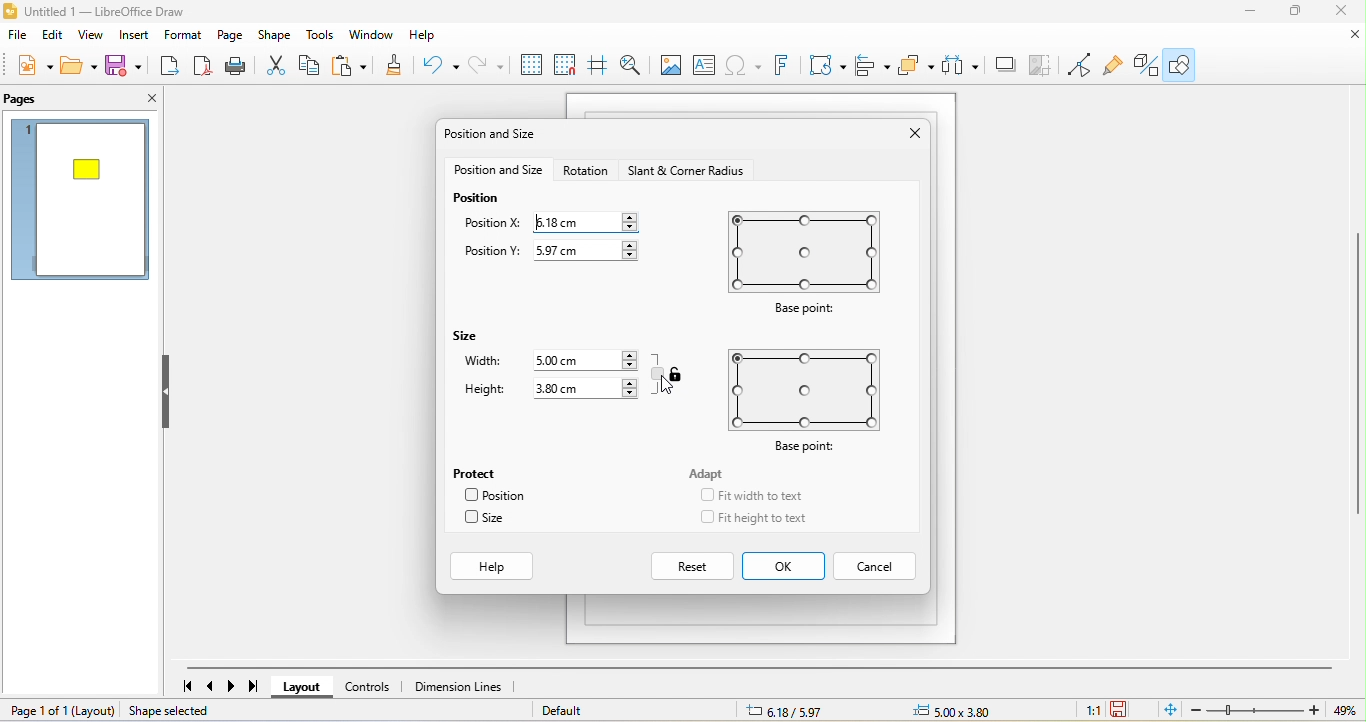 Image resolution: width=1366 pixels, height=722 pixels. What do you see at coordinates (492, 567) in the screenshot?
I see `help` at bounding box center [492, 567].